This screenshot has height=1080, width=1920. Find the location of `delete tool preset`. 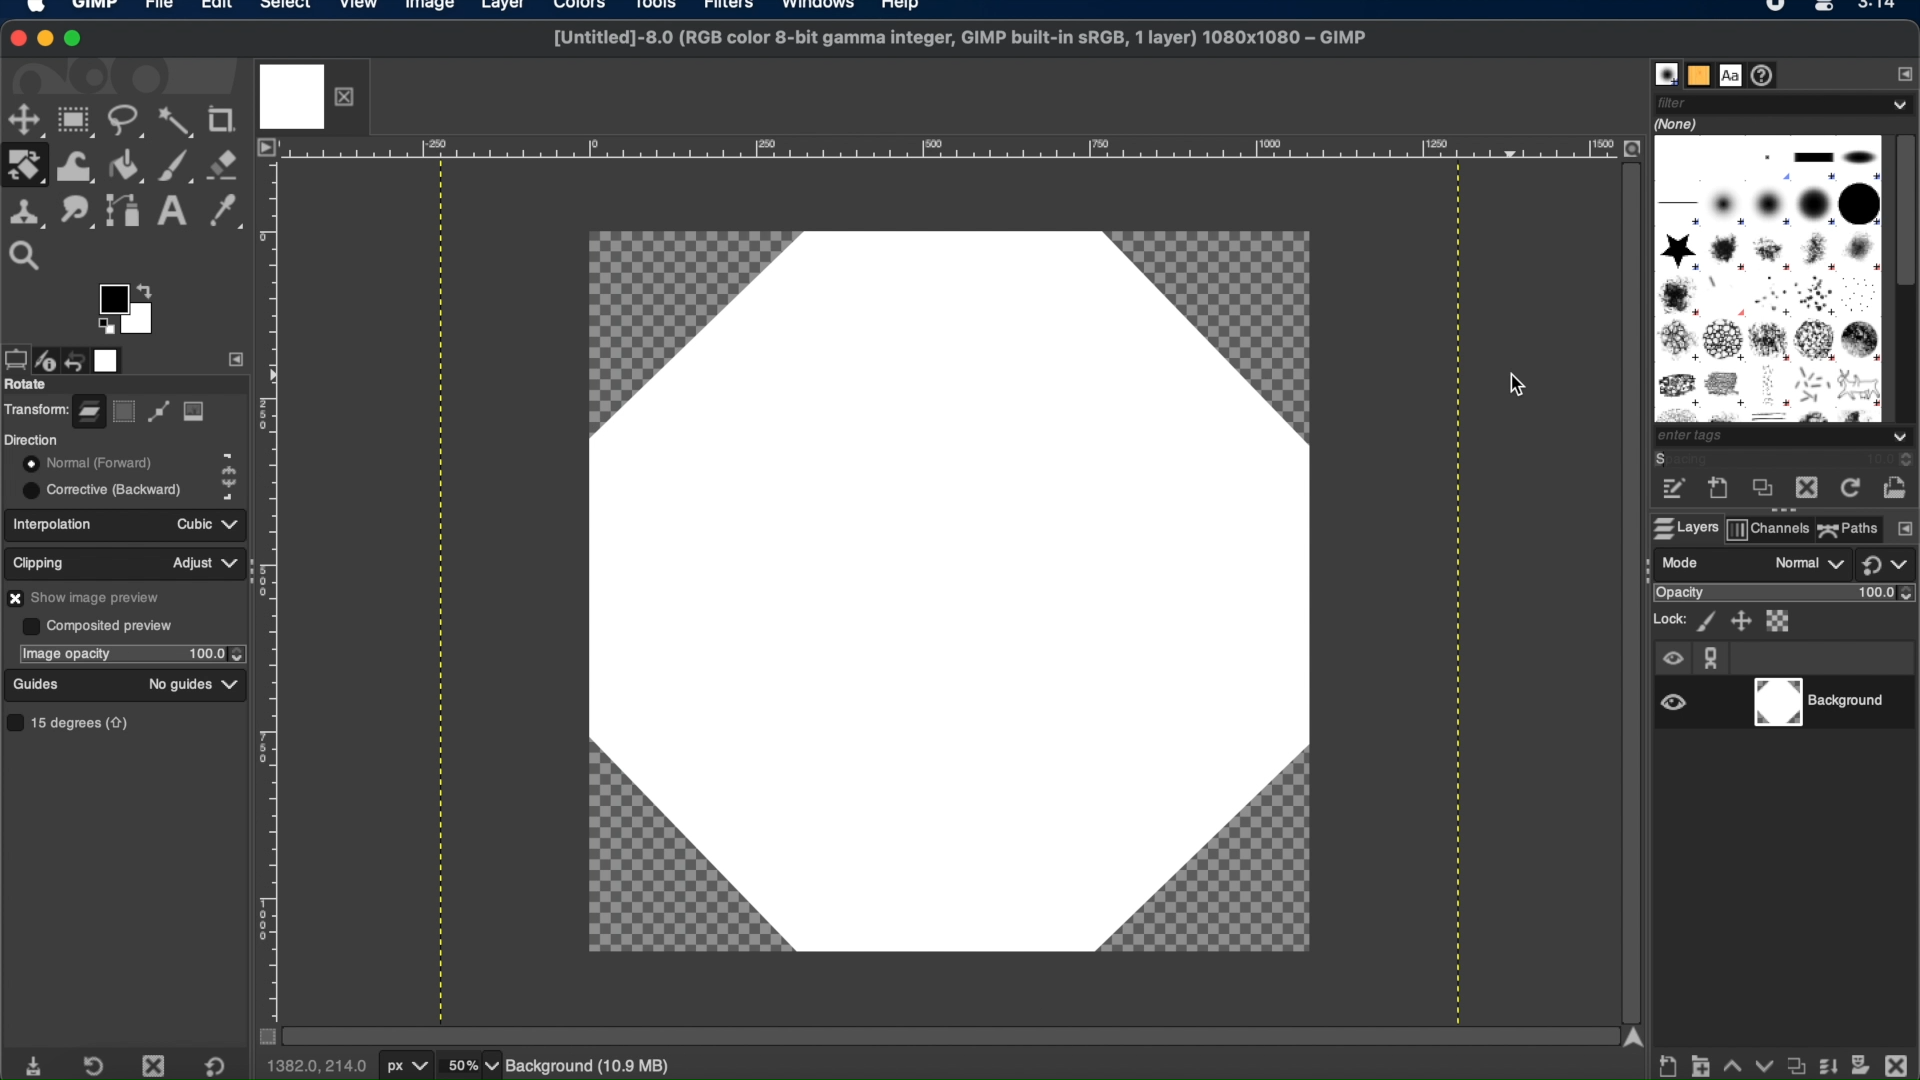

delete tool preset is located at coordinates (155, 1065).